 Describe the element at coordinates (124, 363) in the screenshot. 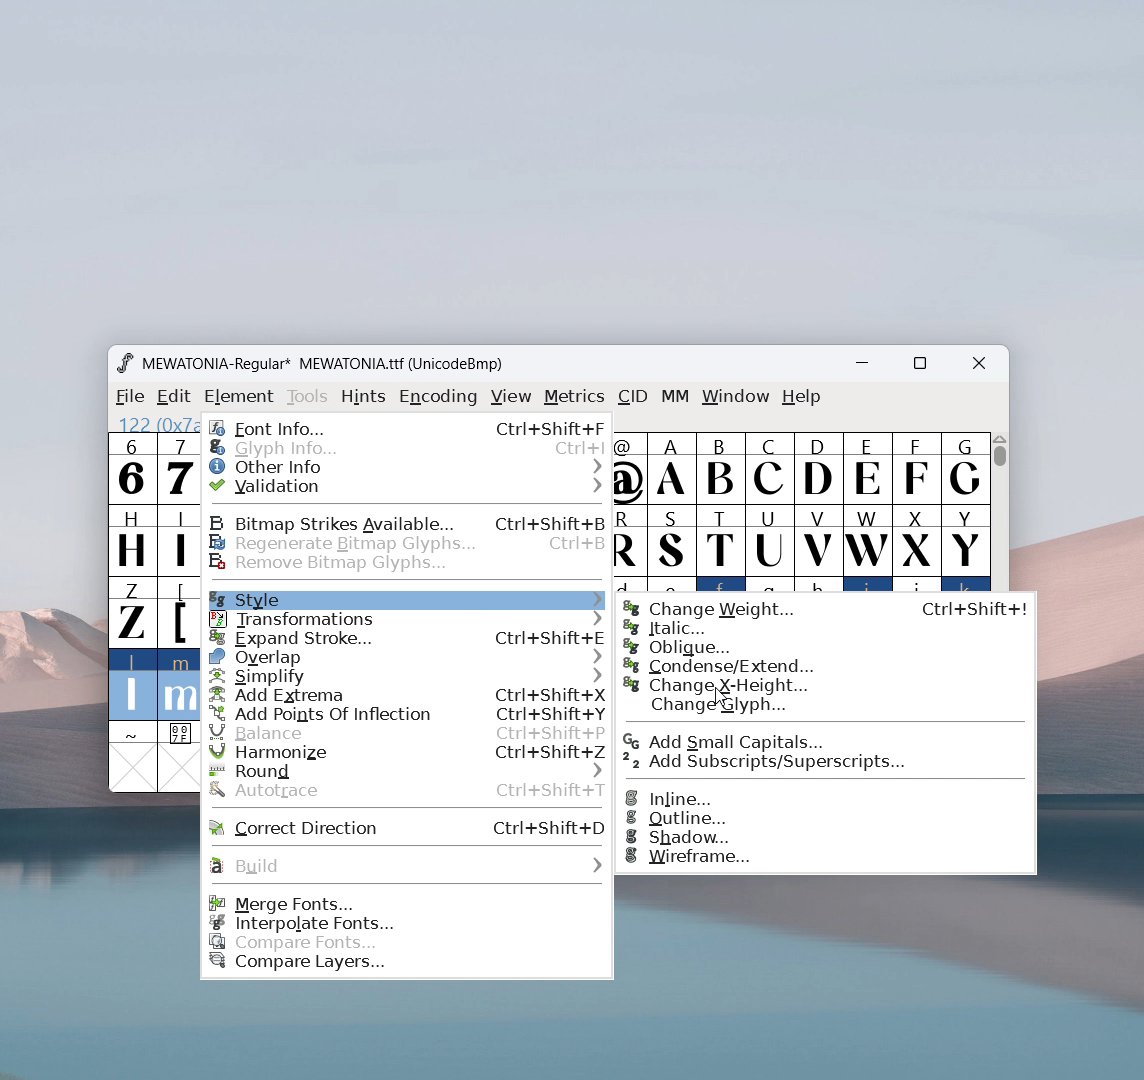

I see `logo` at that location.